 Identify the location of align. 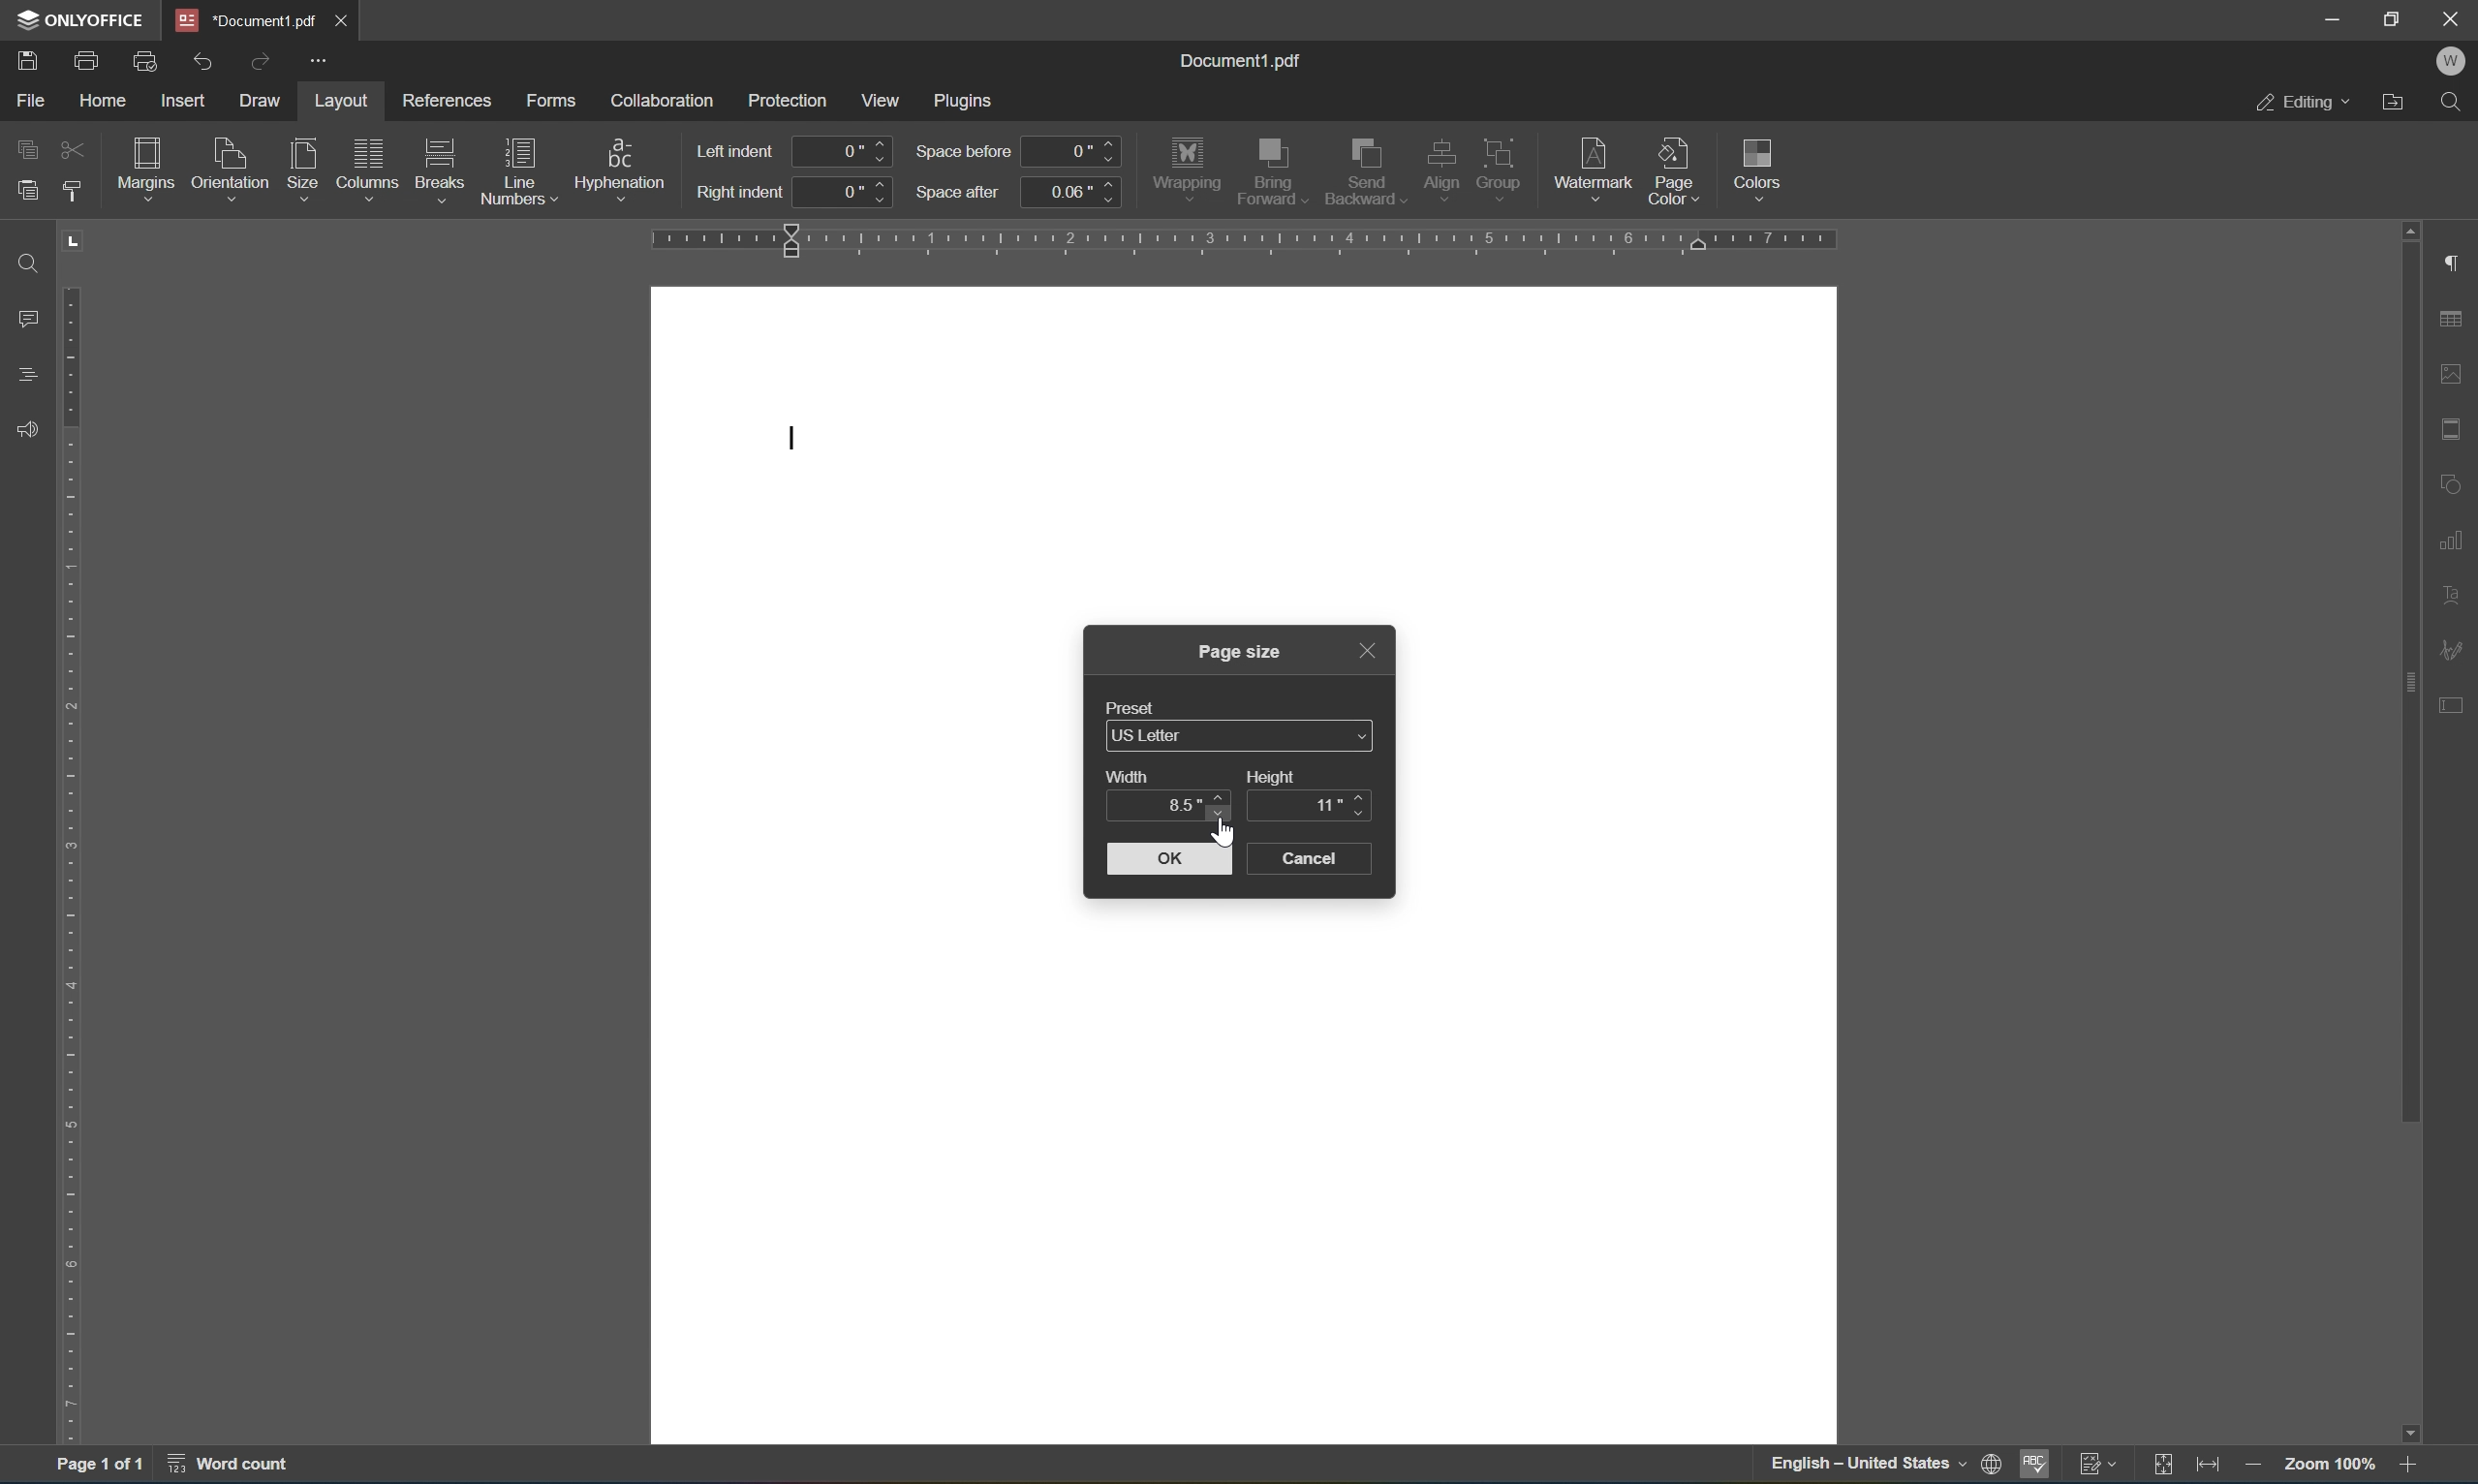
(1442, 169).